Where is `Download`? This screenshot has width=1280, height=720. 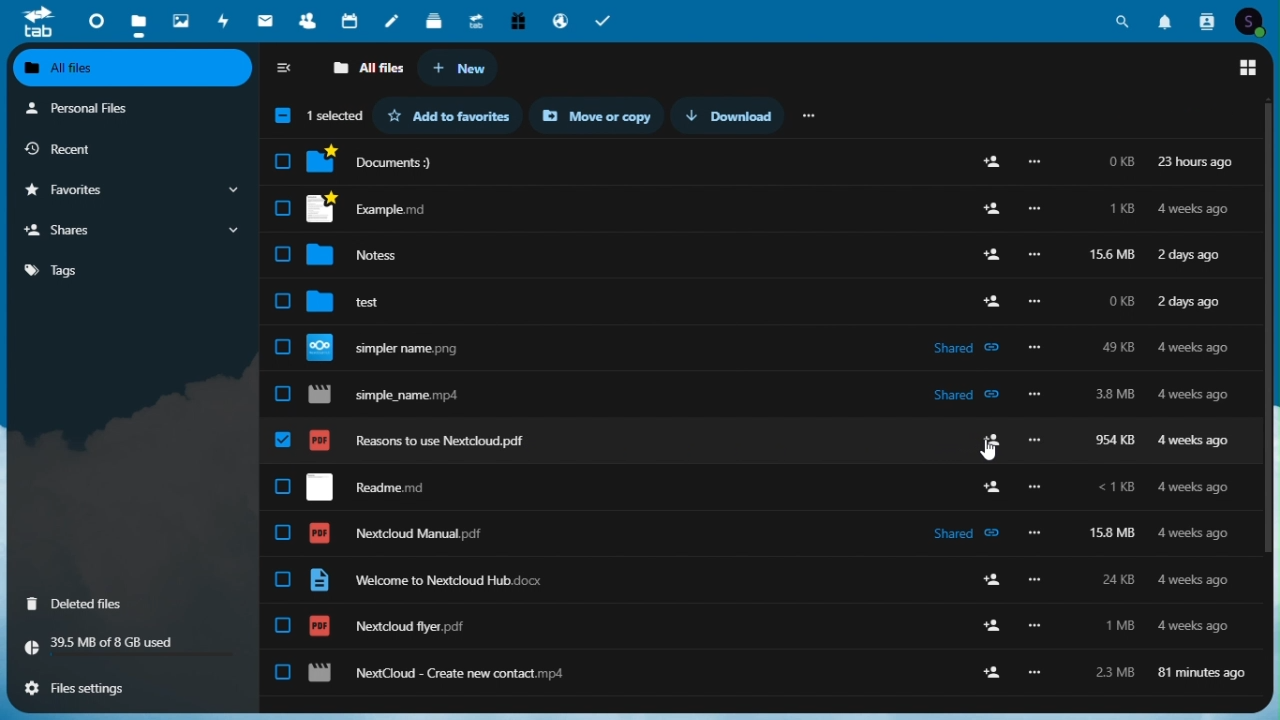 Download is located at coordinates (732, 116).